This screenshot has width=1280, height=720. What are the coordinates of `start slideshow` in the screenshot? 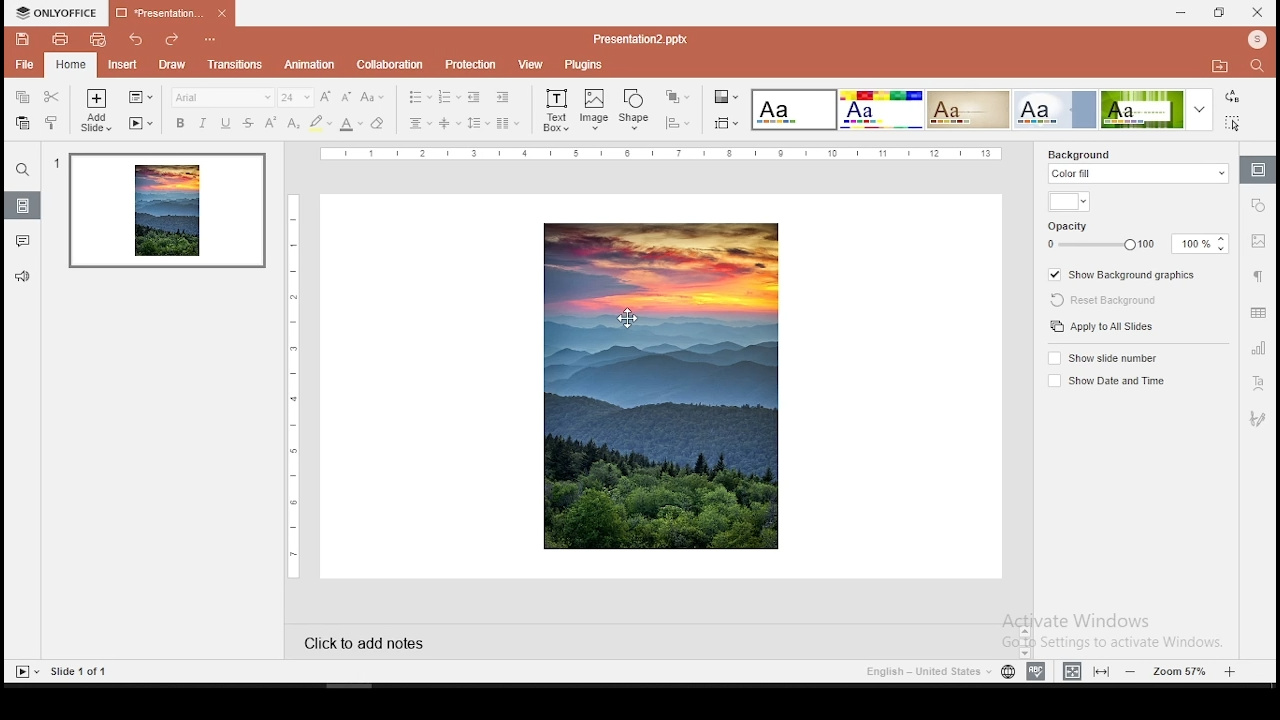 It's located at (139, 125).